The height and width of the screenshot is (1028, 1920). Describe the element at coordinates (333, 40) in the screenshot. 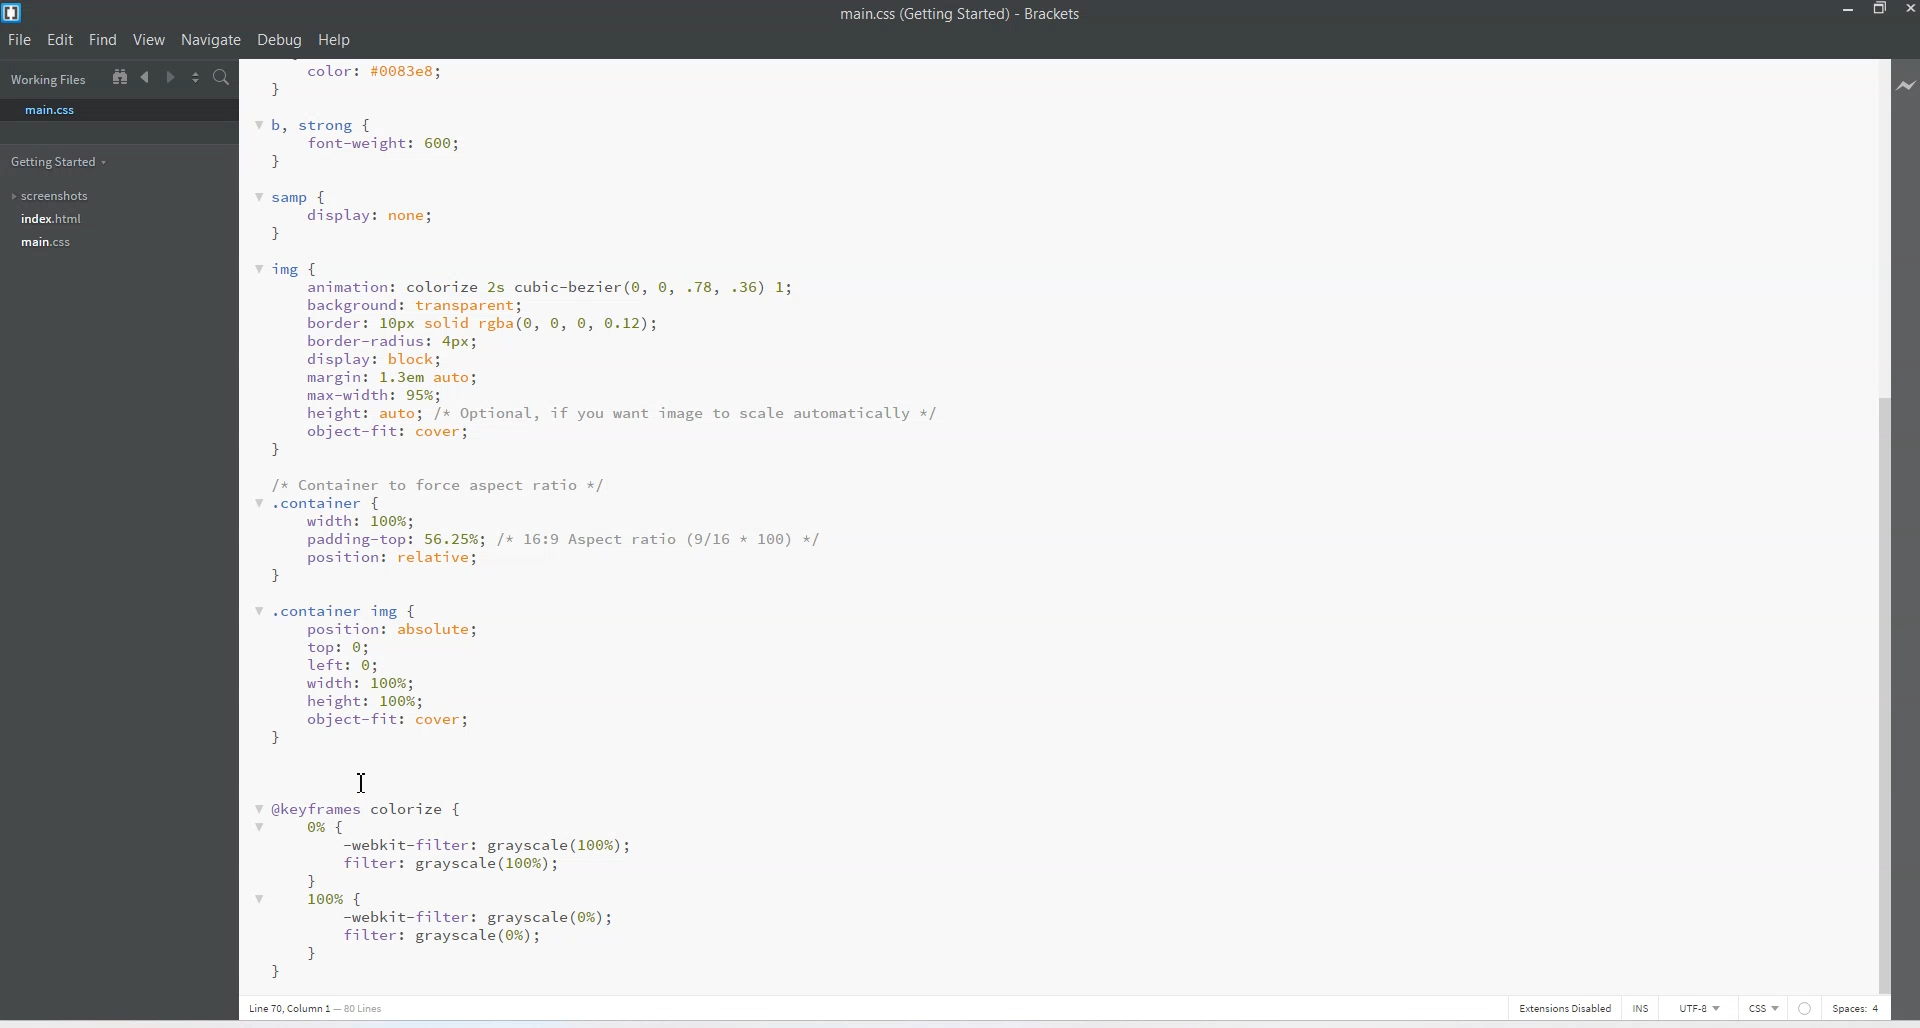

I see `Help` at that location.